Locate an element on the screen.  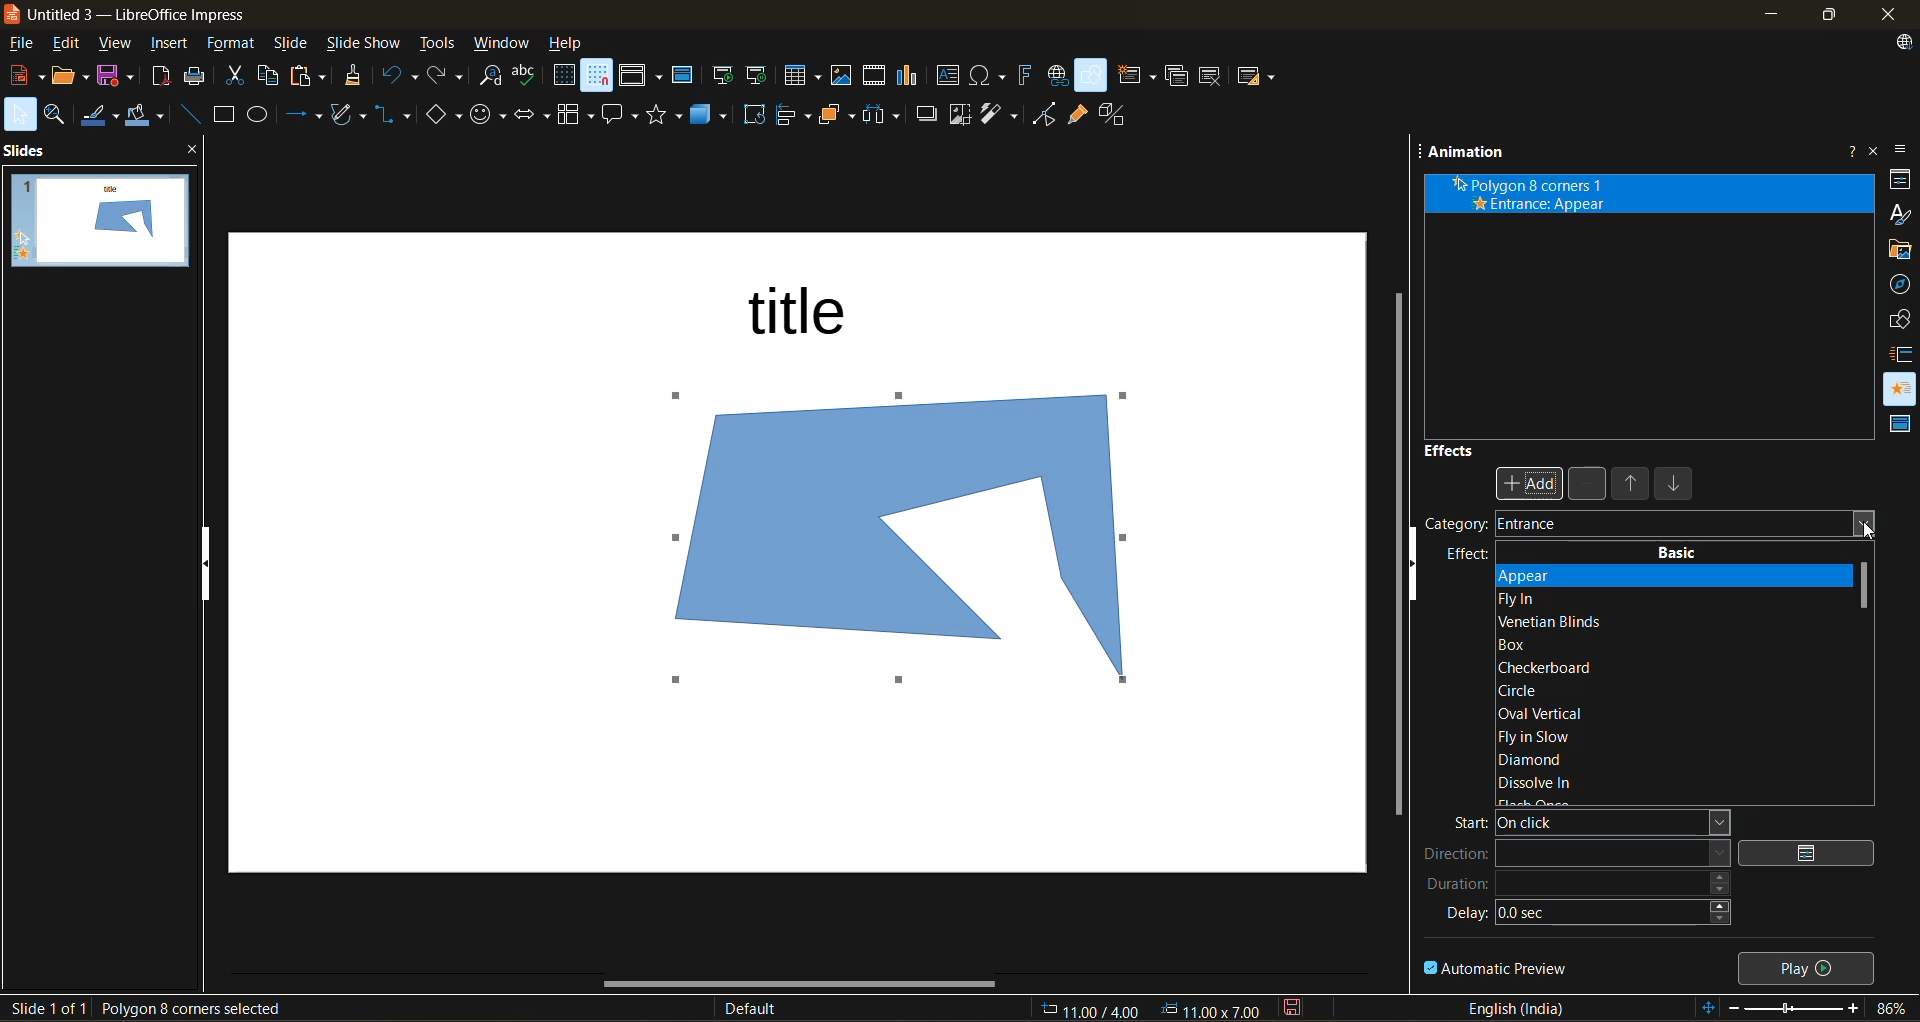
slides is located at coordinates (110, 220).